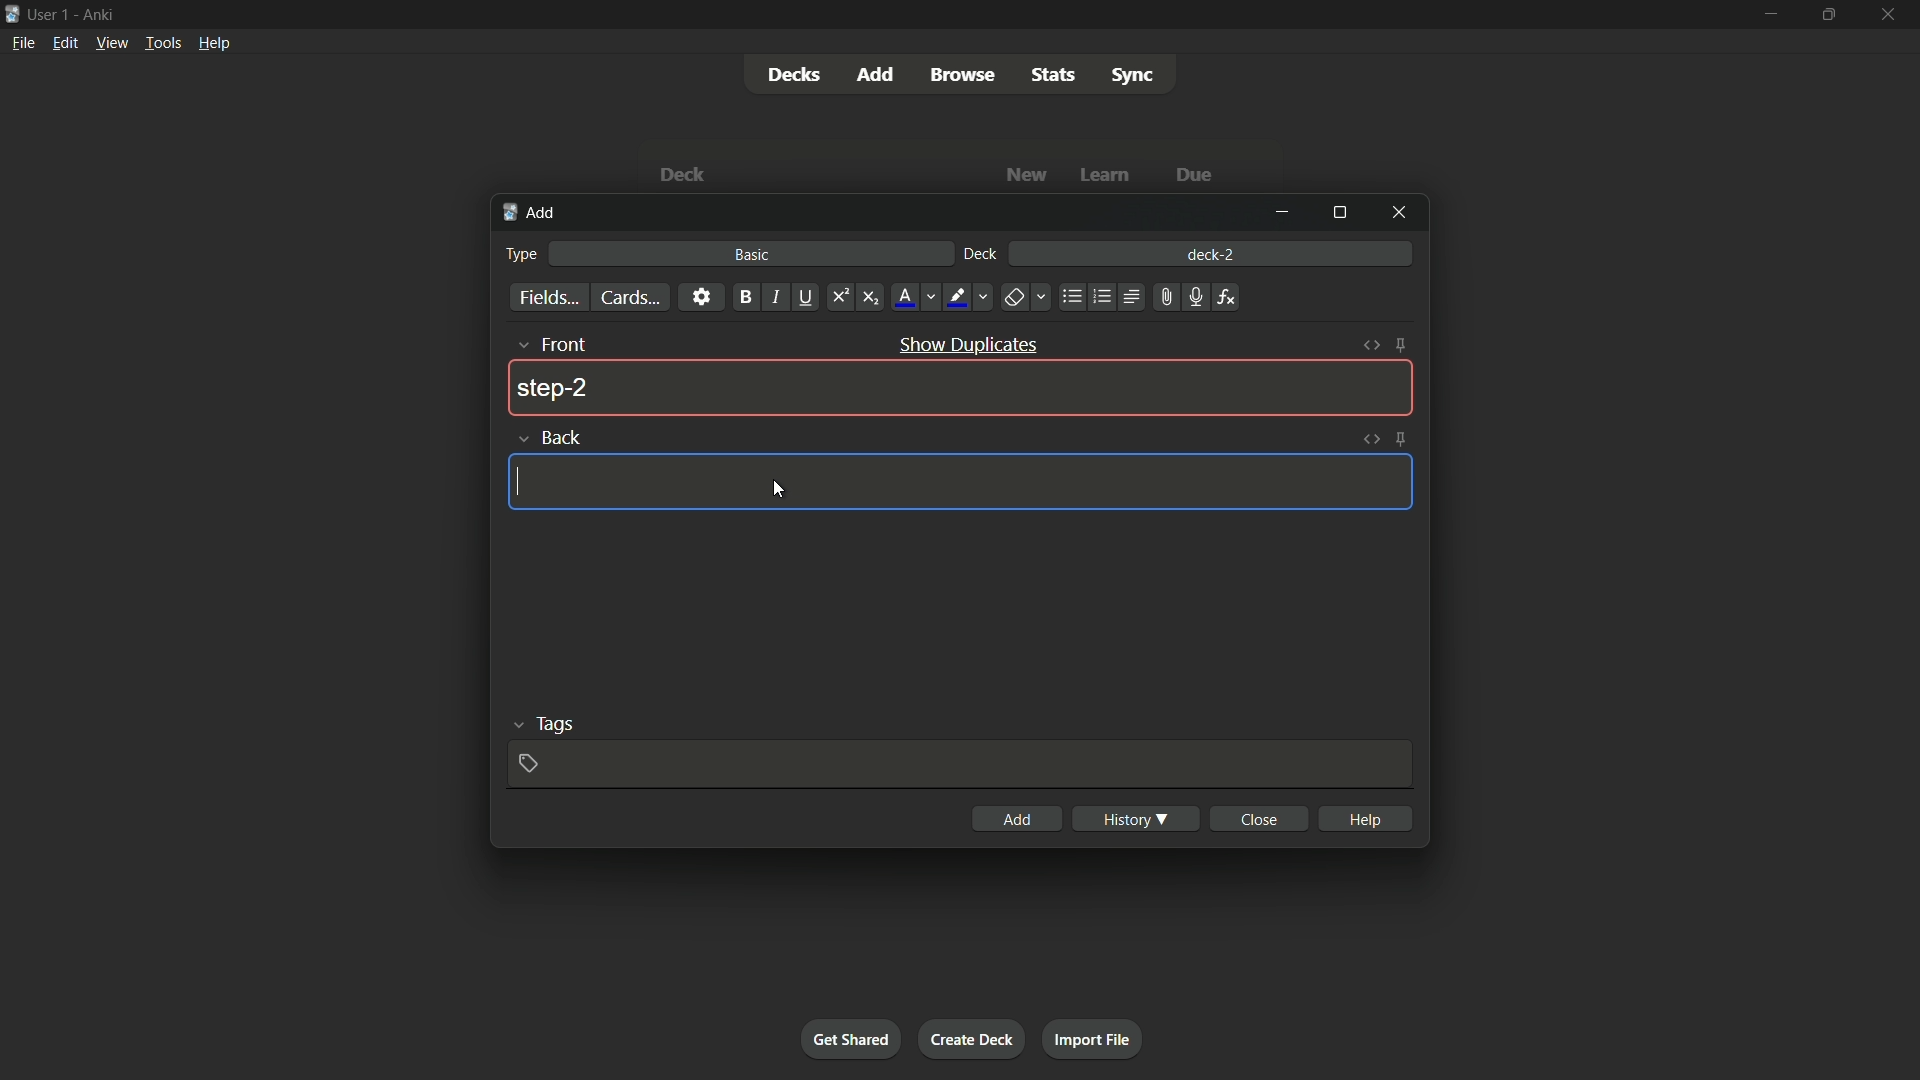 Image resolution: width=1920 pixels, height=1080 pixels. What do you see at coordinates (774, 298) in the screenshot?
I see `italic` at bounding box center [774, 298].